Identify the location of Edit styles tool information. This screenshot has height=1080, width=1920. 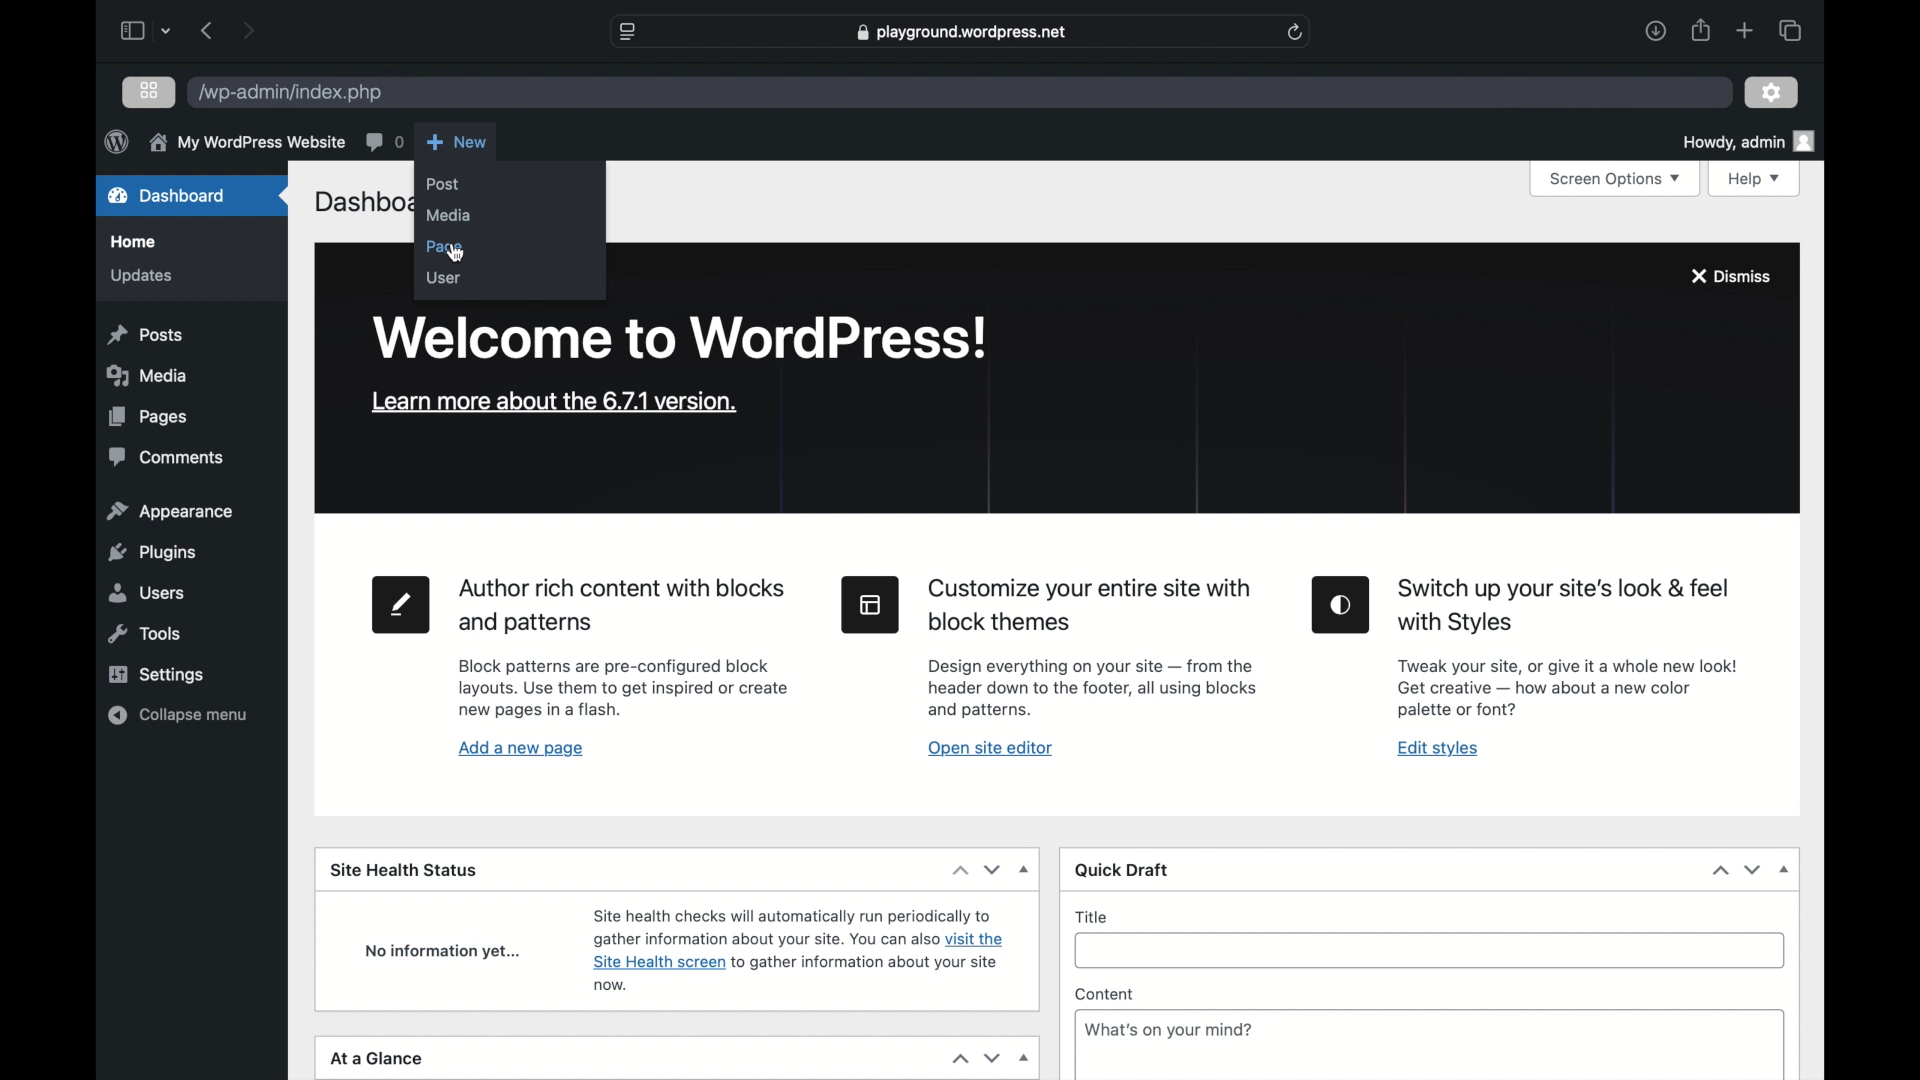
(1567, 688).